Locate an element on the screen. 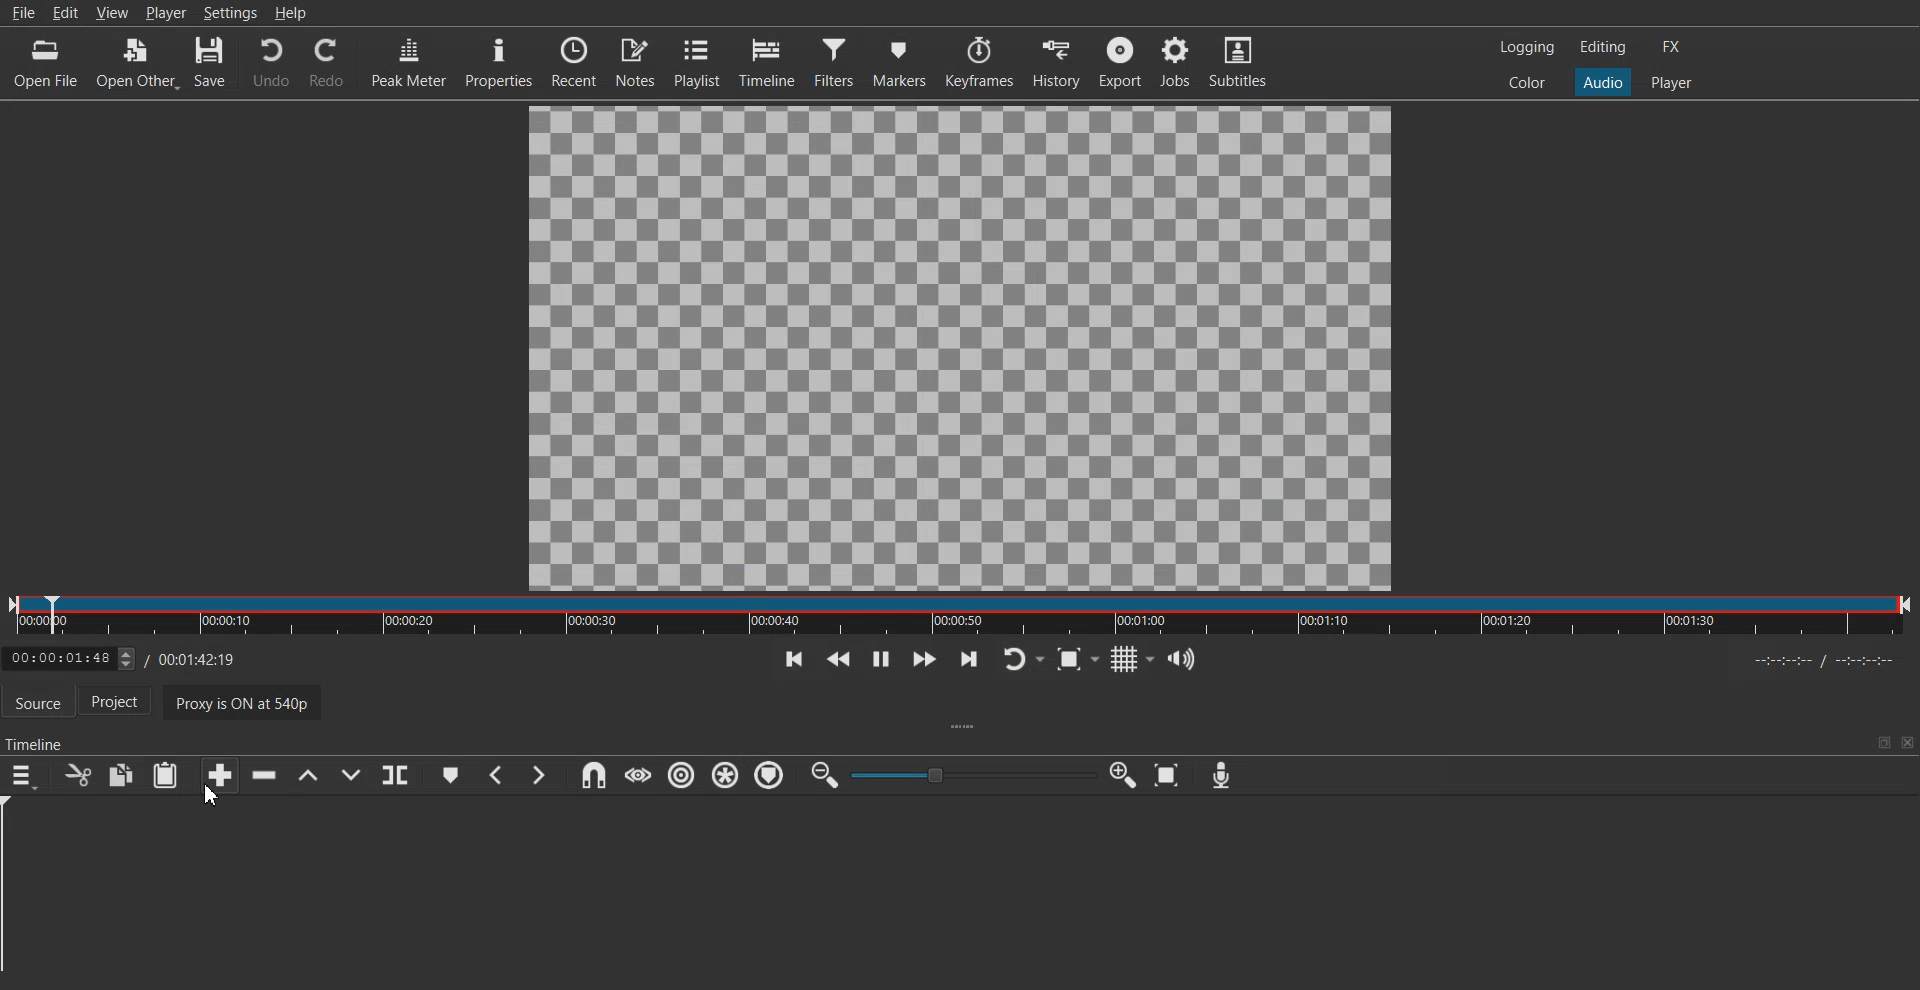 The width and height of the screenshot is (1920, 990). History is located at coordinates (1055, 60).